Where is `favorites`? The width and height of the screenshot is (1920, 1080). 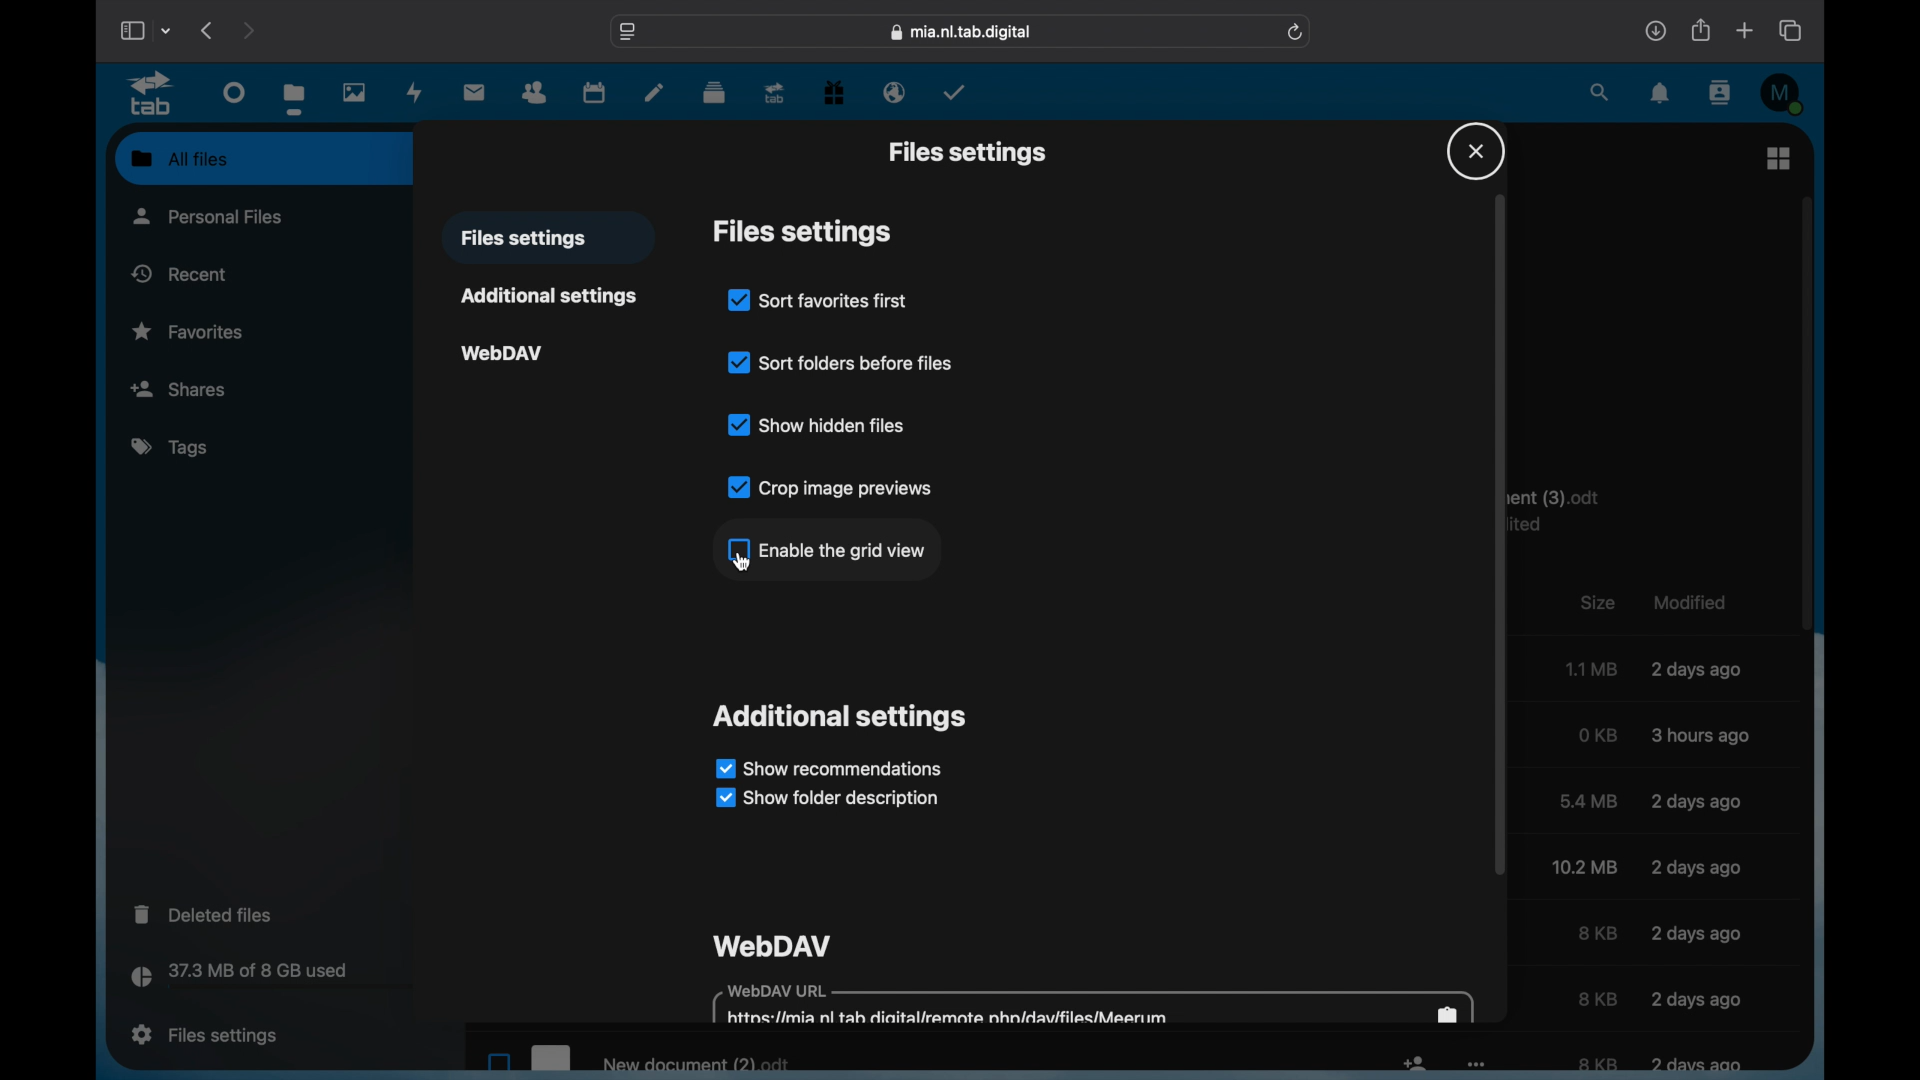 favorites is located at coordinates (190, 332).